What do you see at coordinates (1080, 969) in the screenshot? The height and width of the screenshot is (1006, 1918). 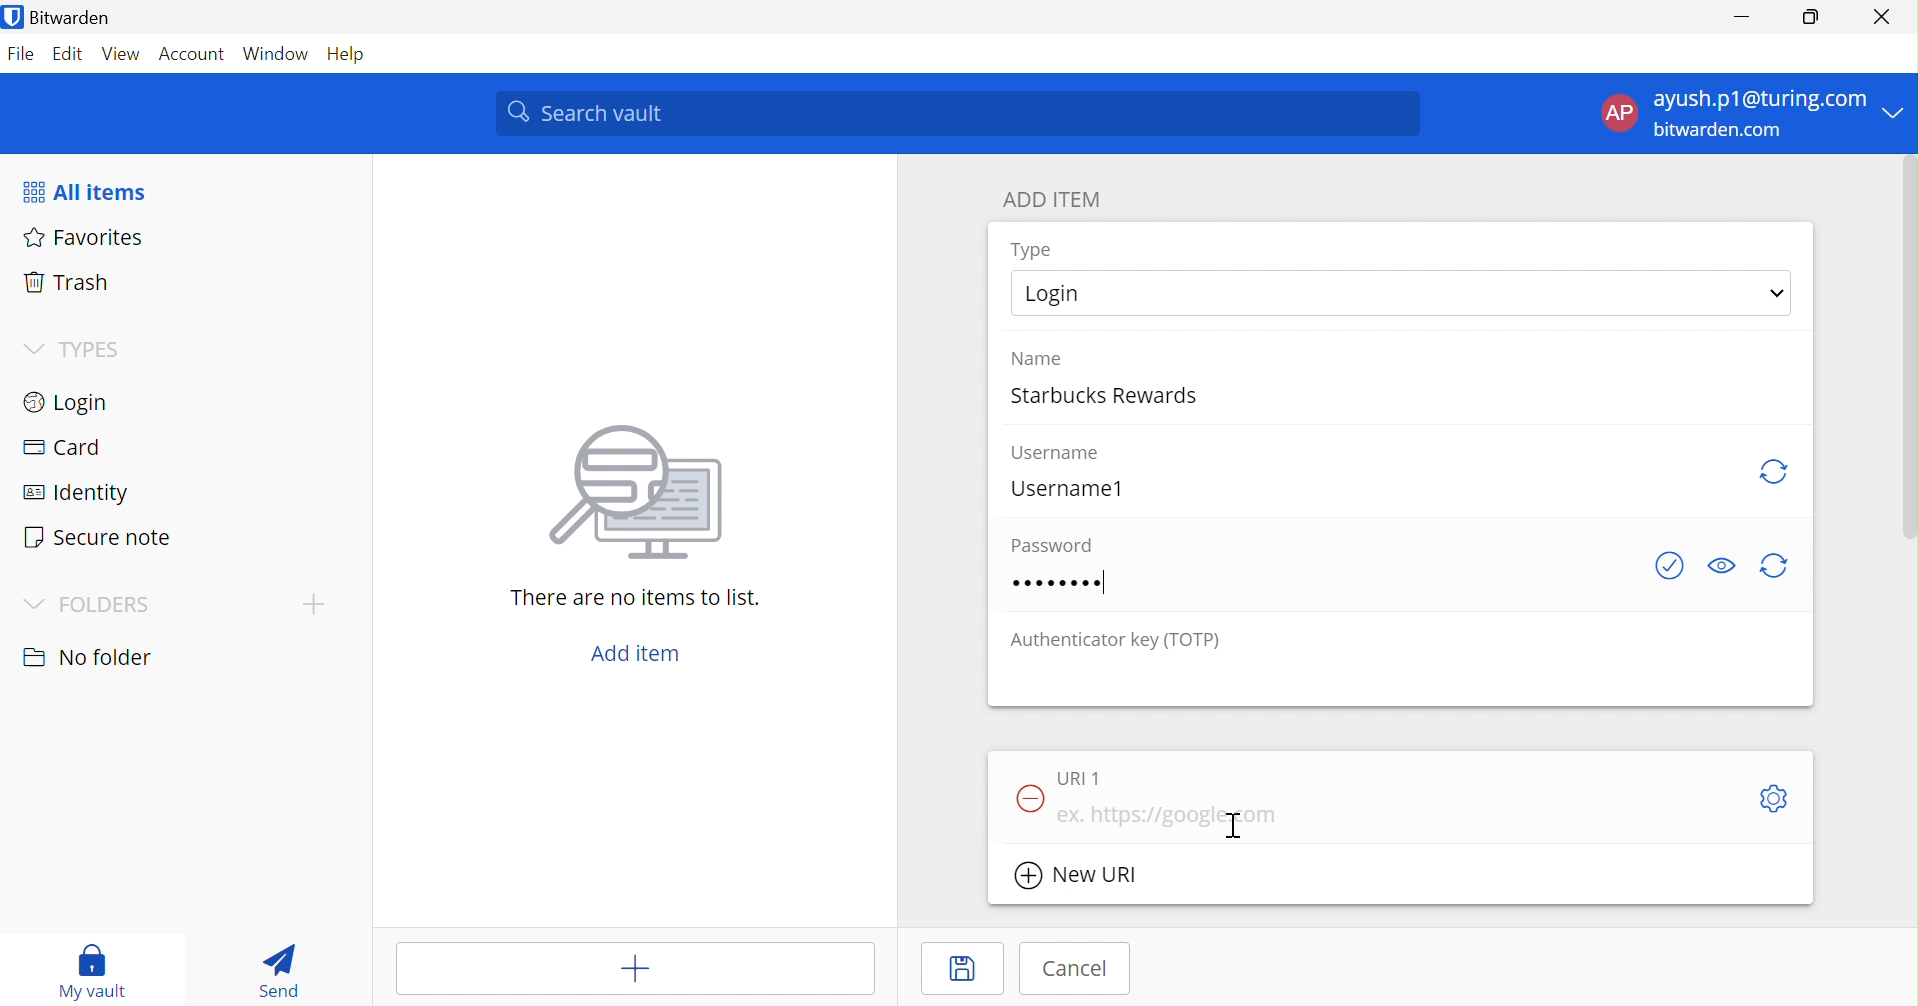 I see `Cancel` at bounding box center [1080, 969].